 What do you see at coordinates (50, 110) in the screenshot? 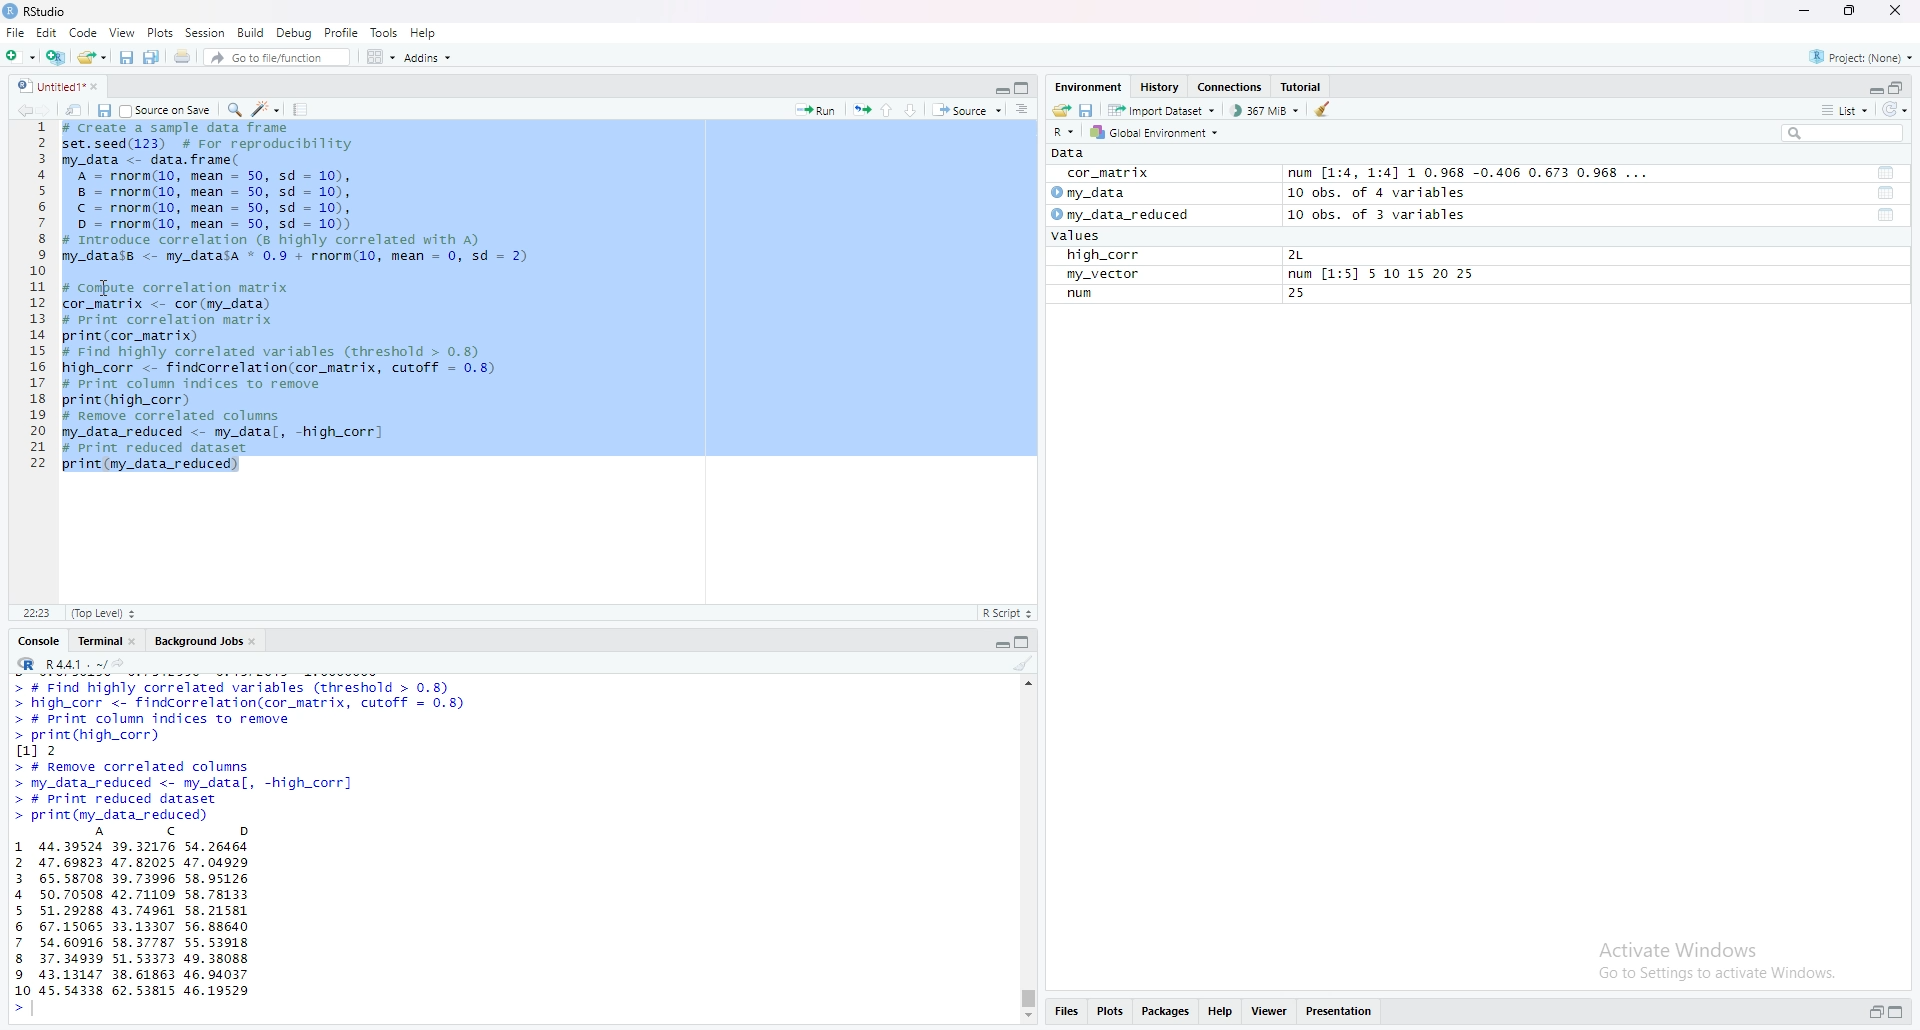
I see `forward` at bounding box center [50, 110].